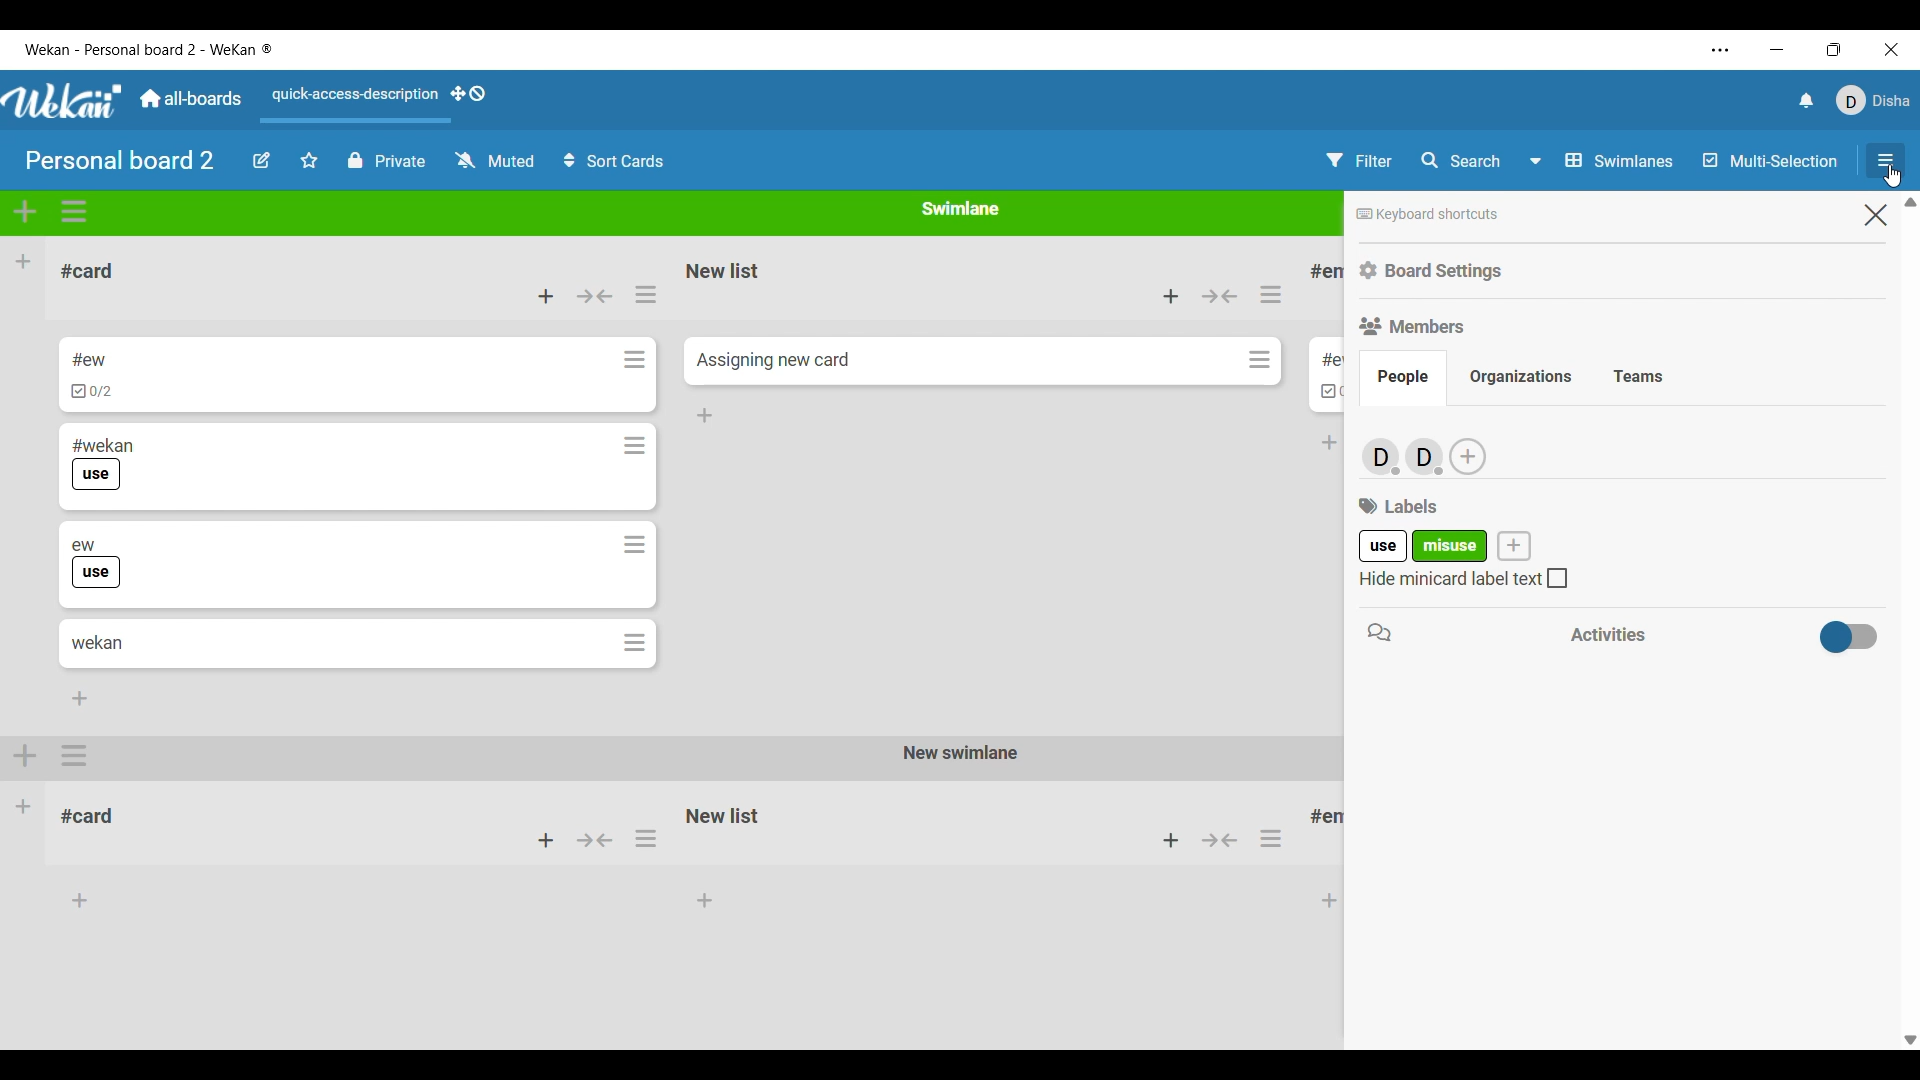 This screenshot has height=1080, width=1920. I want to click on Card title and label, so click(102, 464).